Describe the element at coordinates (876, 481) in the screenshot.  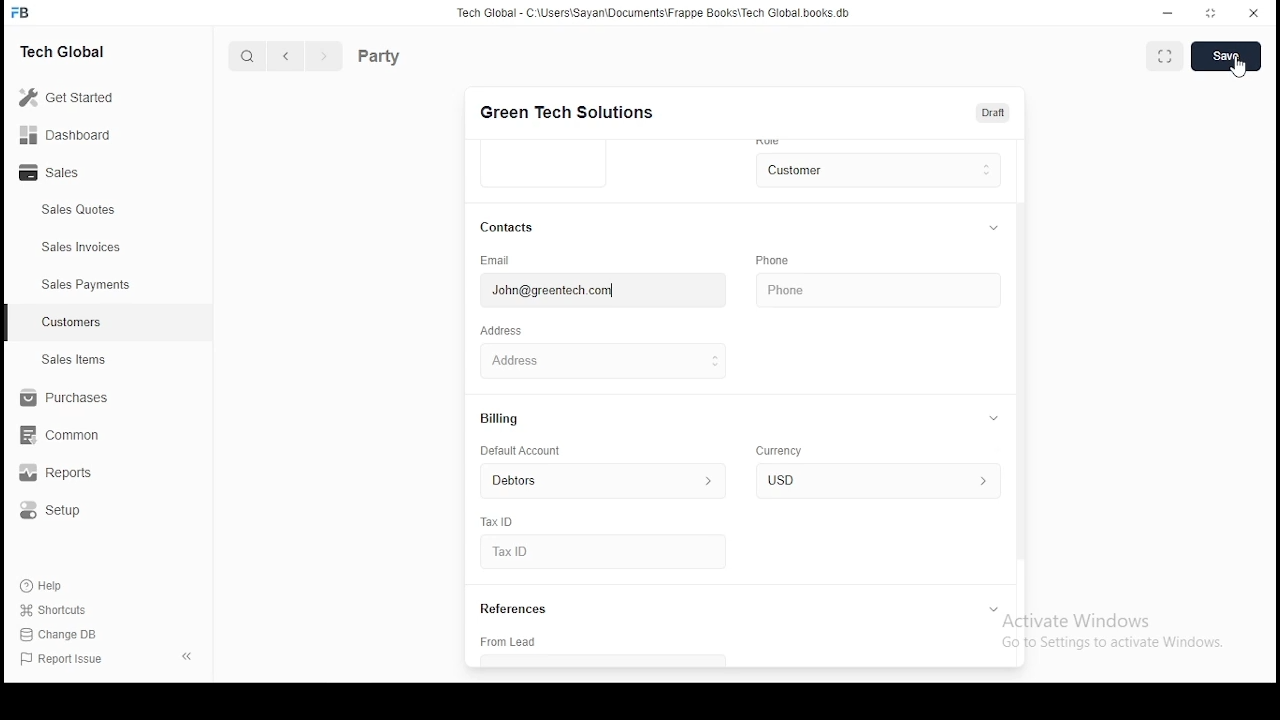
I see `inr` at that location.